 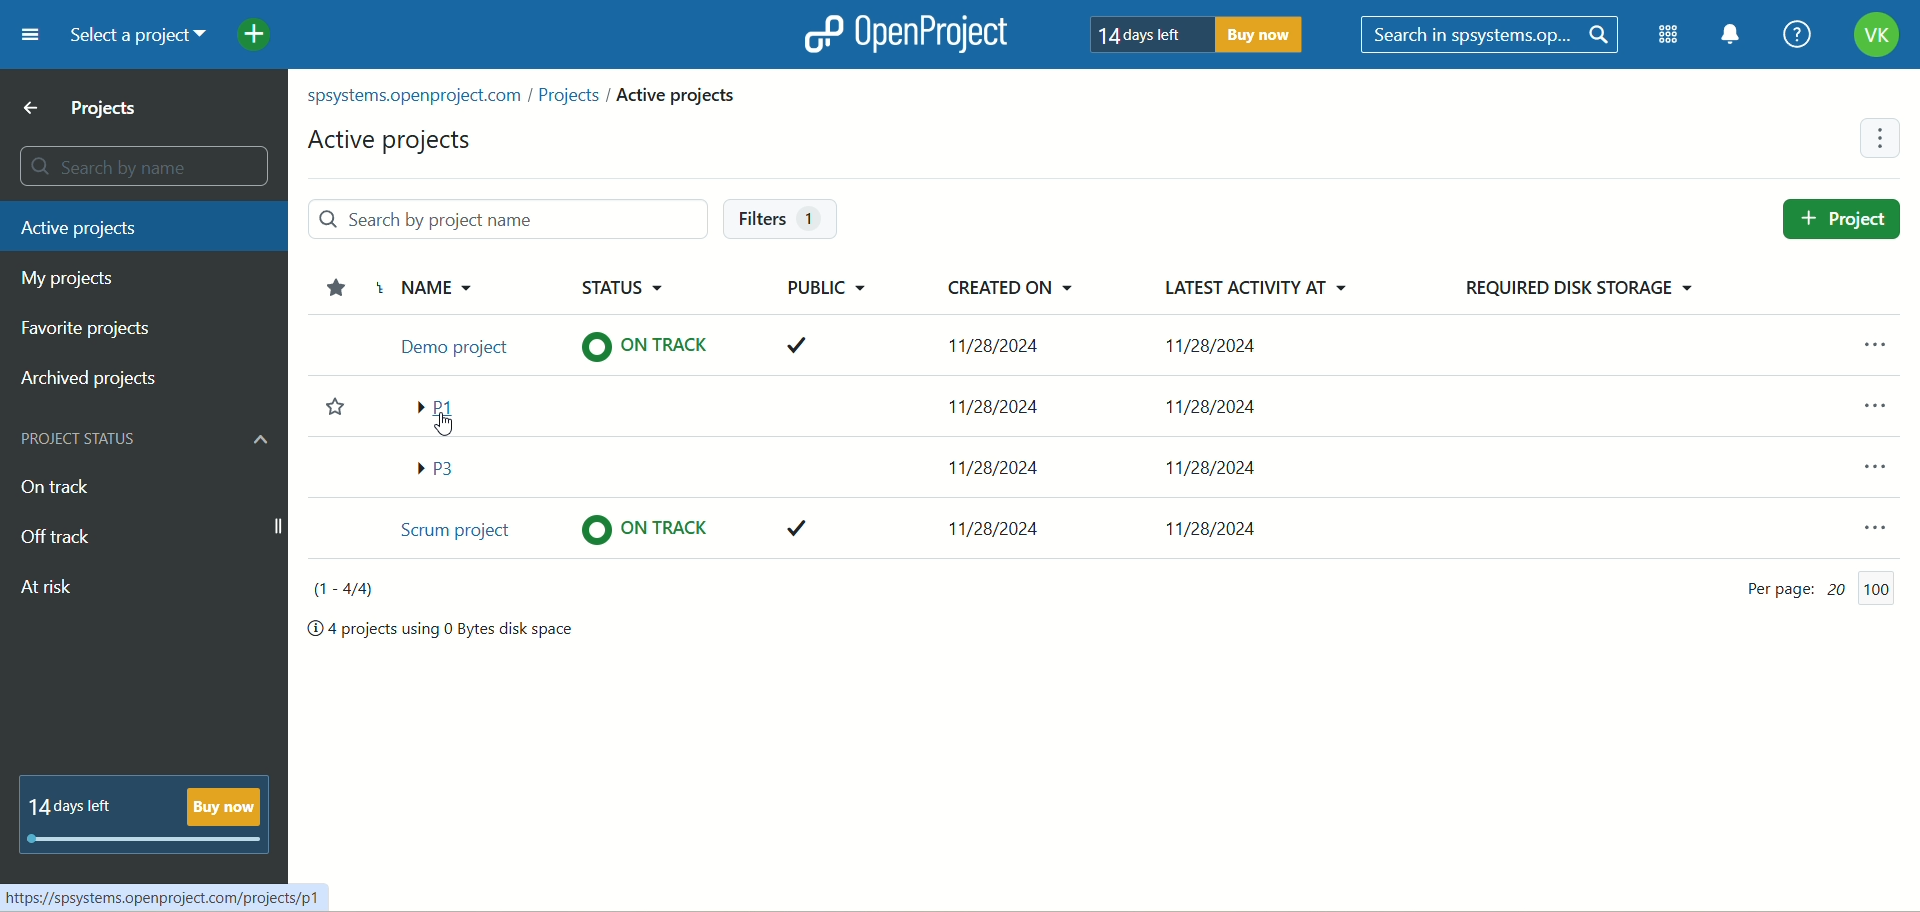 I want to click on projects, so click(x=85, y=109).